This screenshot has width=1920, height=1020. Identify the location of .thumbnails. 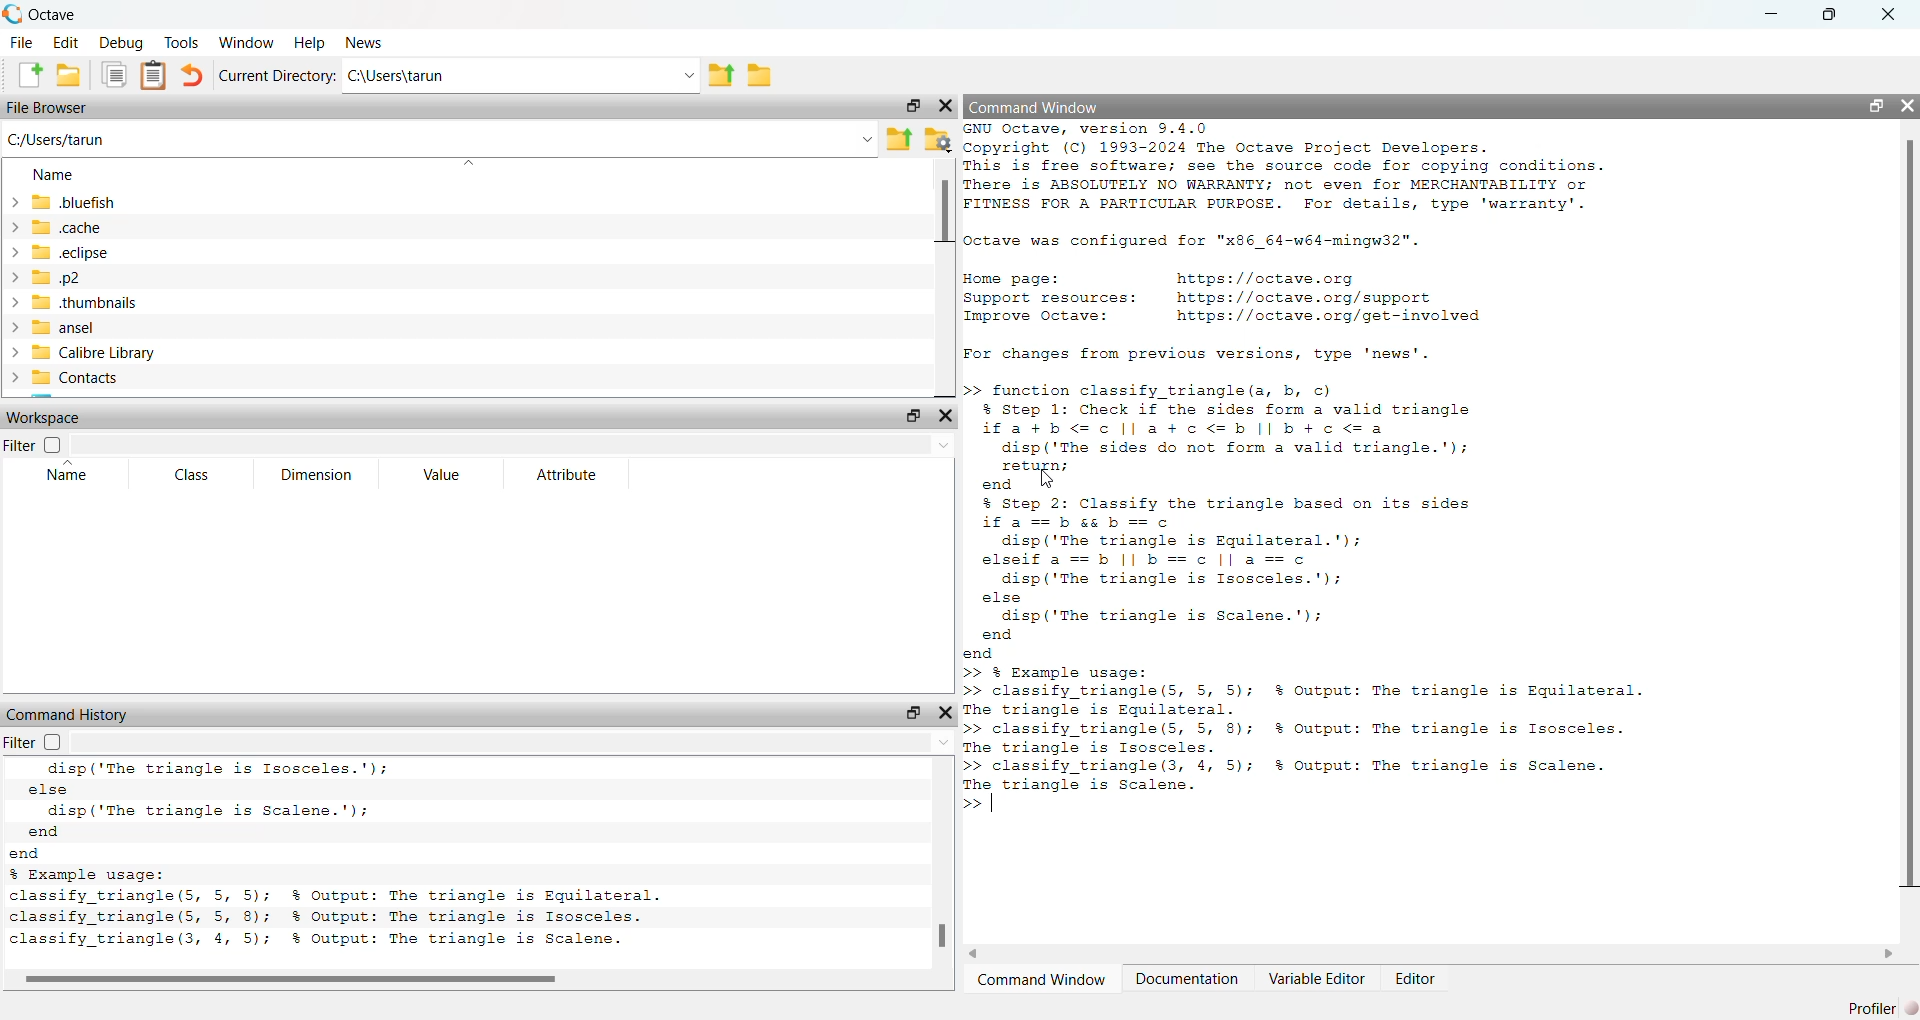
(90, 304).